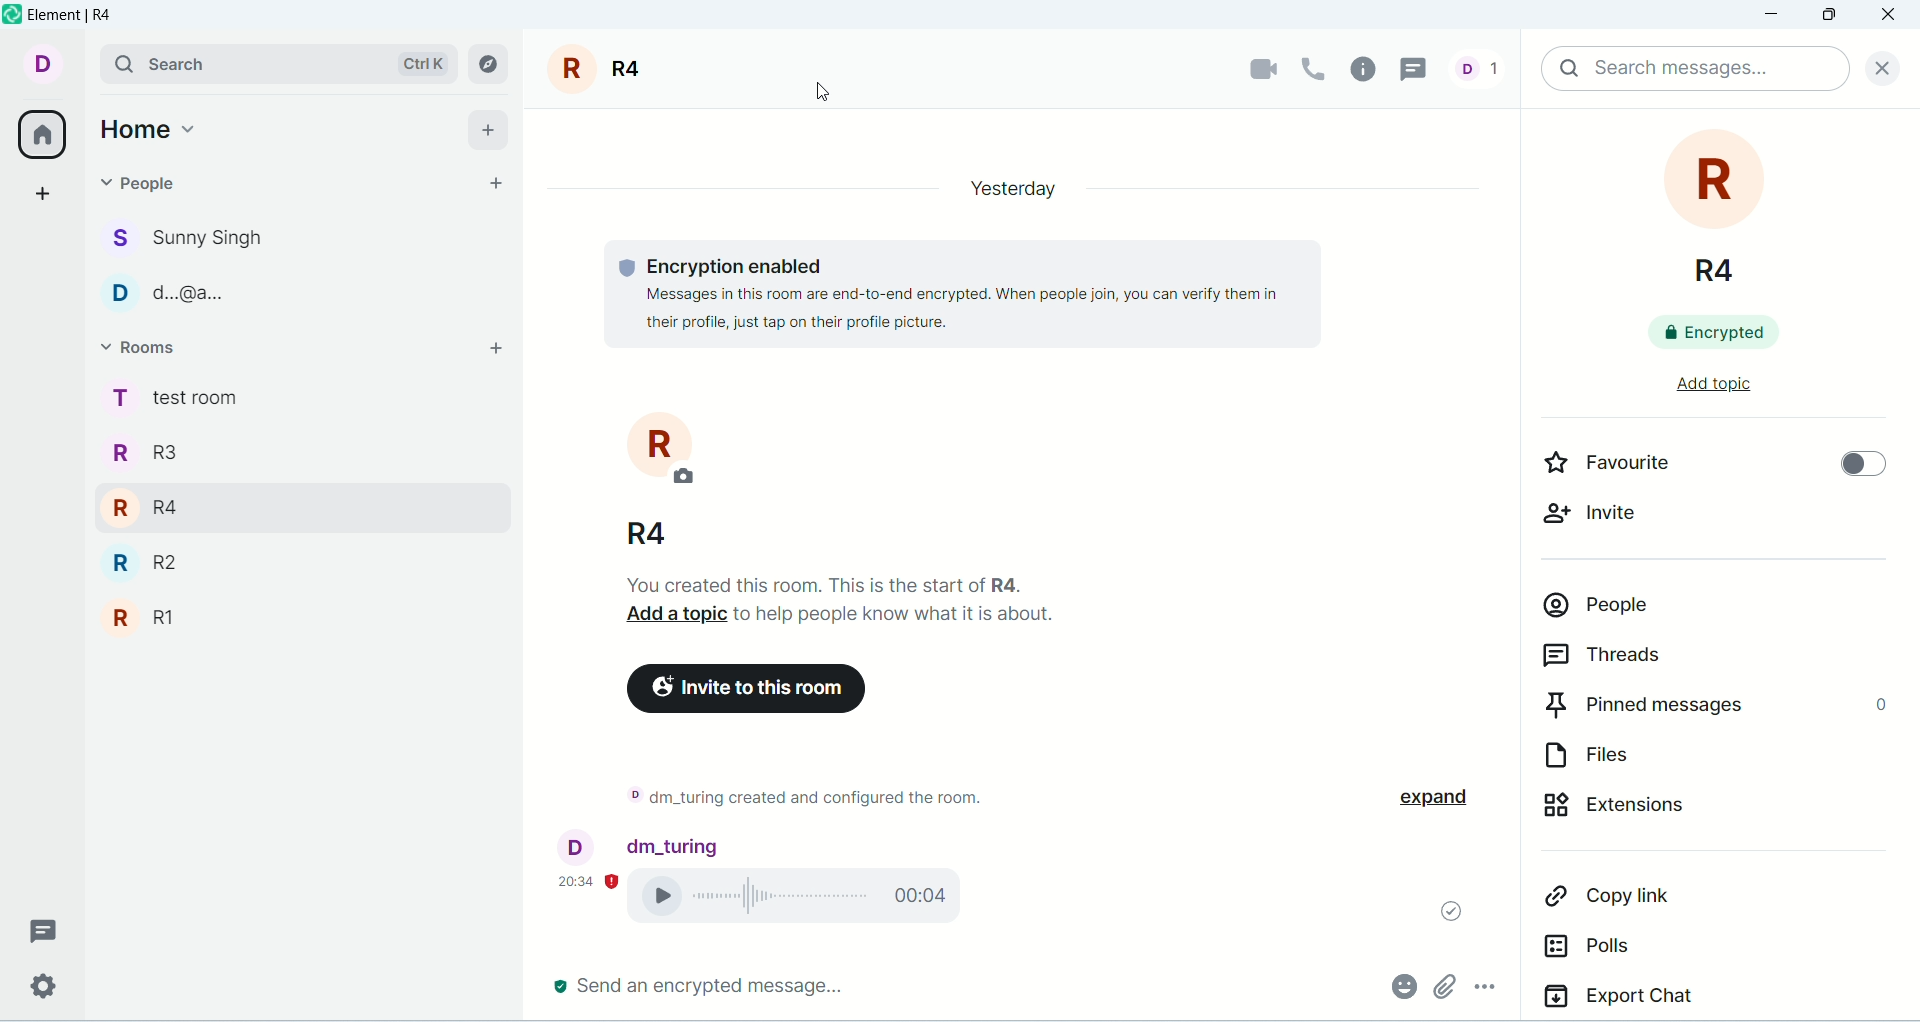 The height and width of the screenshot is (1022, 1920). Describe the element at coordinates (1401, 984) in the screenshot. I see `emoji` at that location.